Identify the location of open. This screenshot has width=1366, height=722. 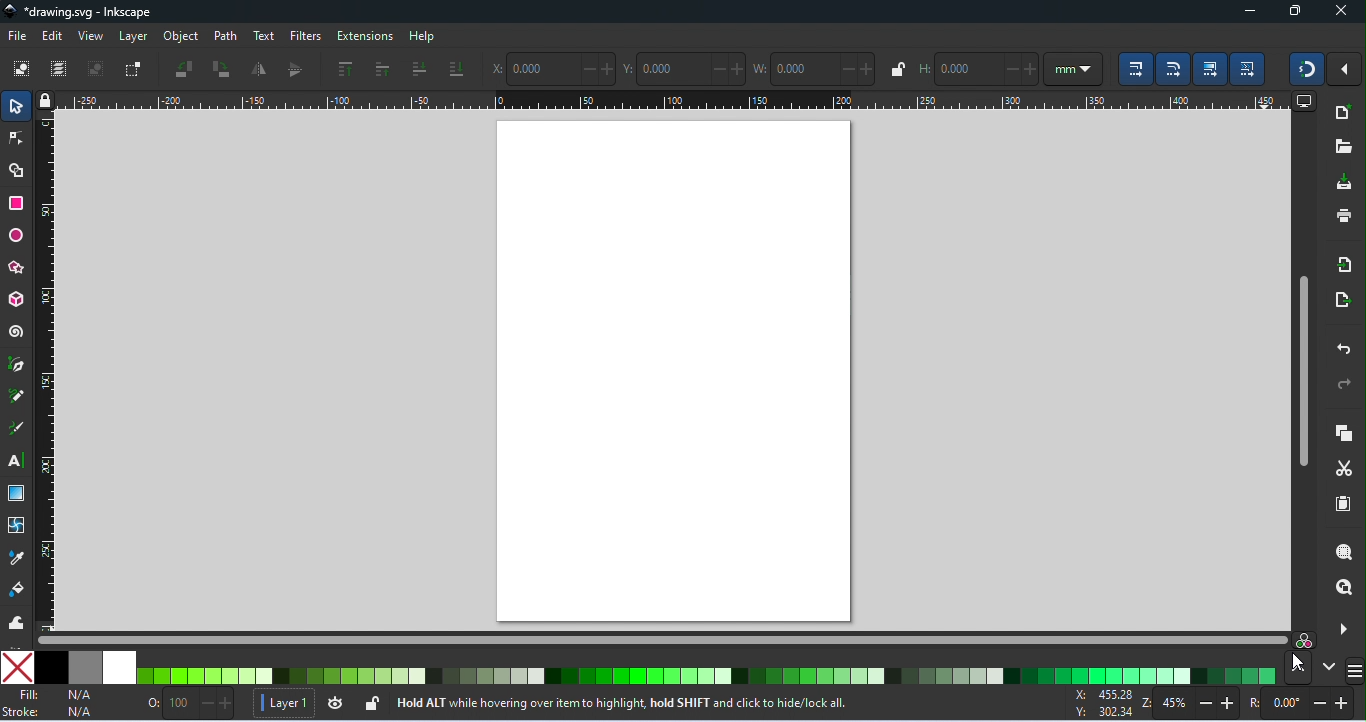
(1344, 146).